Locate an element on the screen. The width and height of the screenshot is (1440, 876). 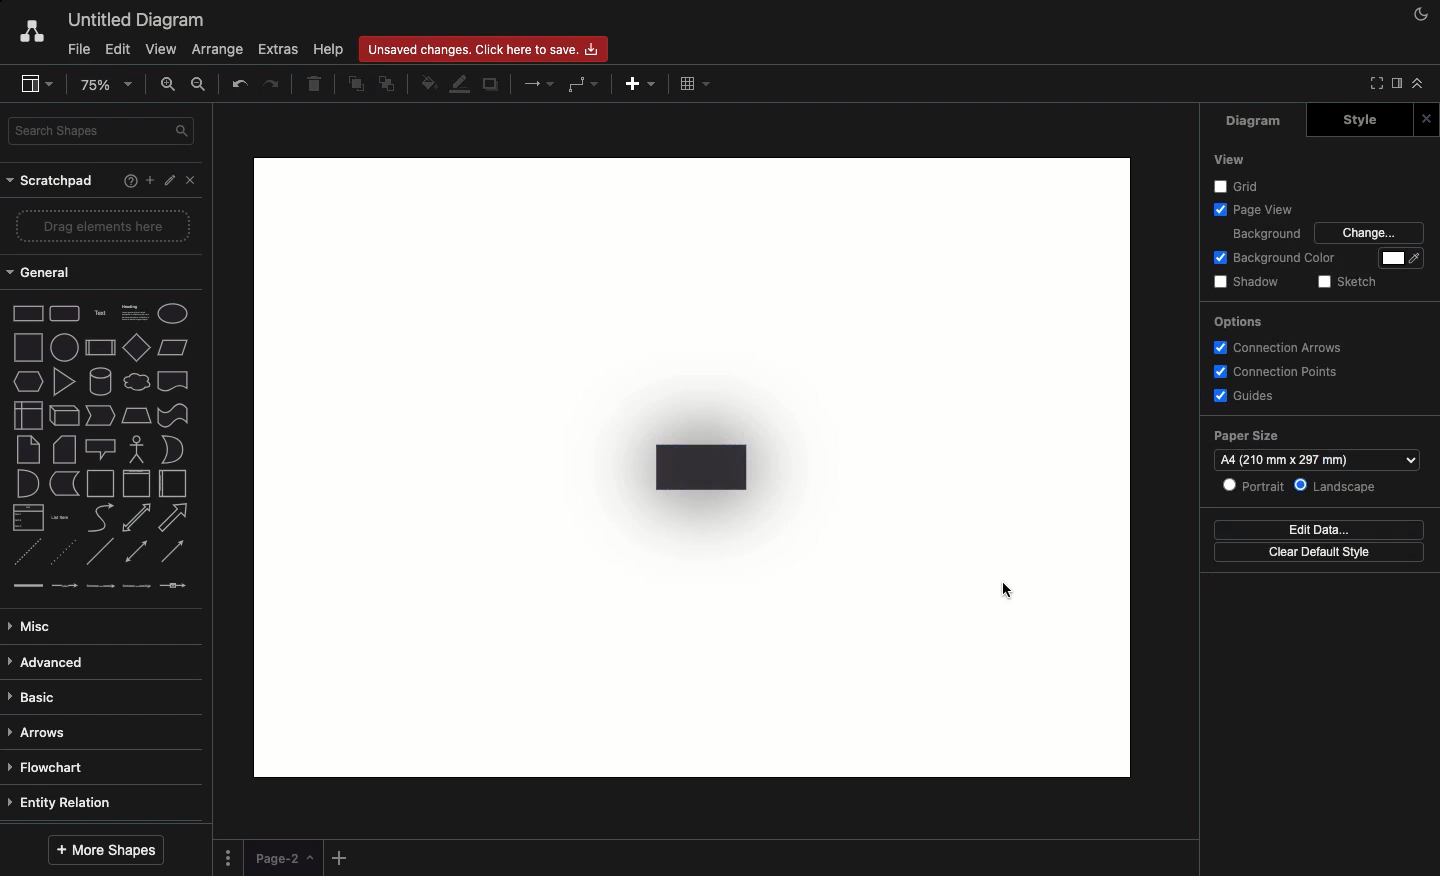
process is located at coordinates (99, 349).